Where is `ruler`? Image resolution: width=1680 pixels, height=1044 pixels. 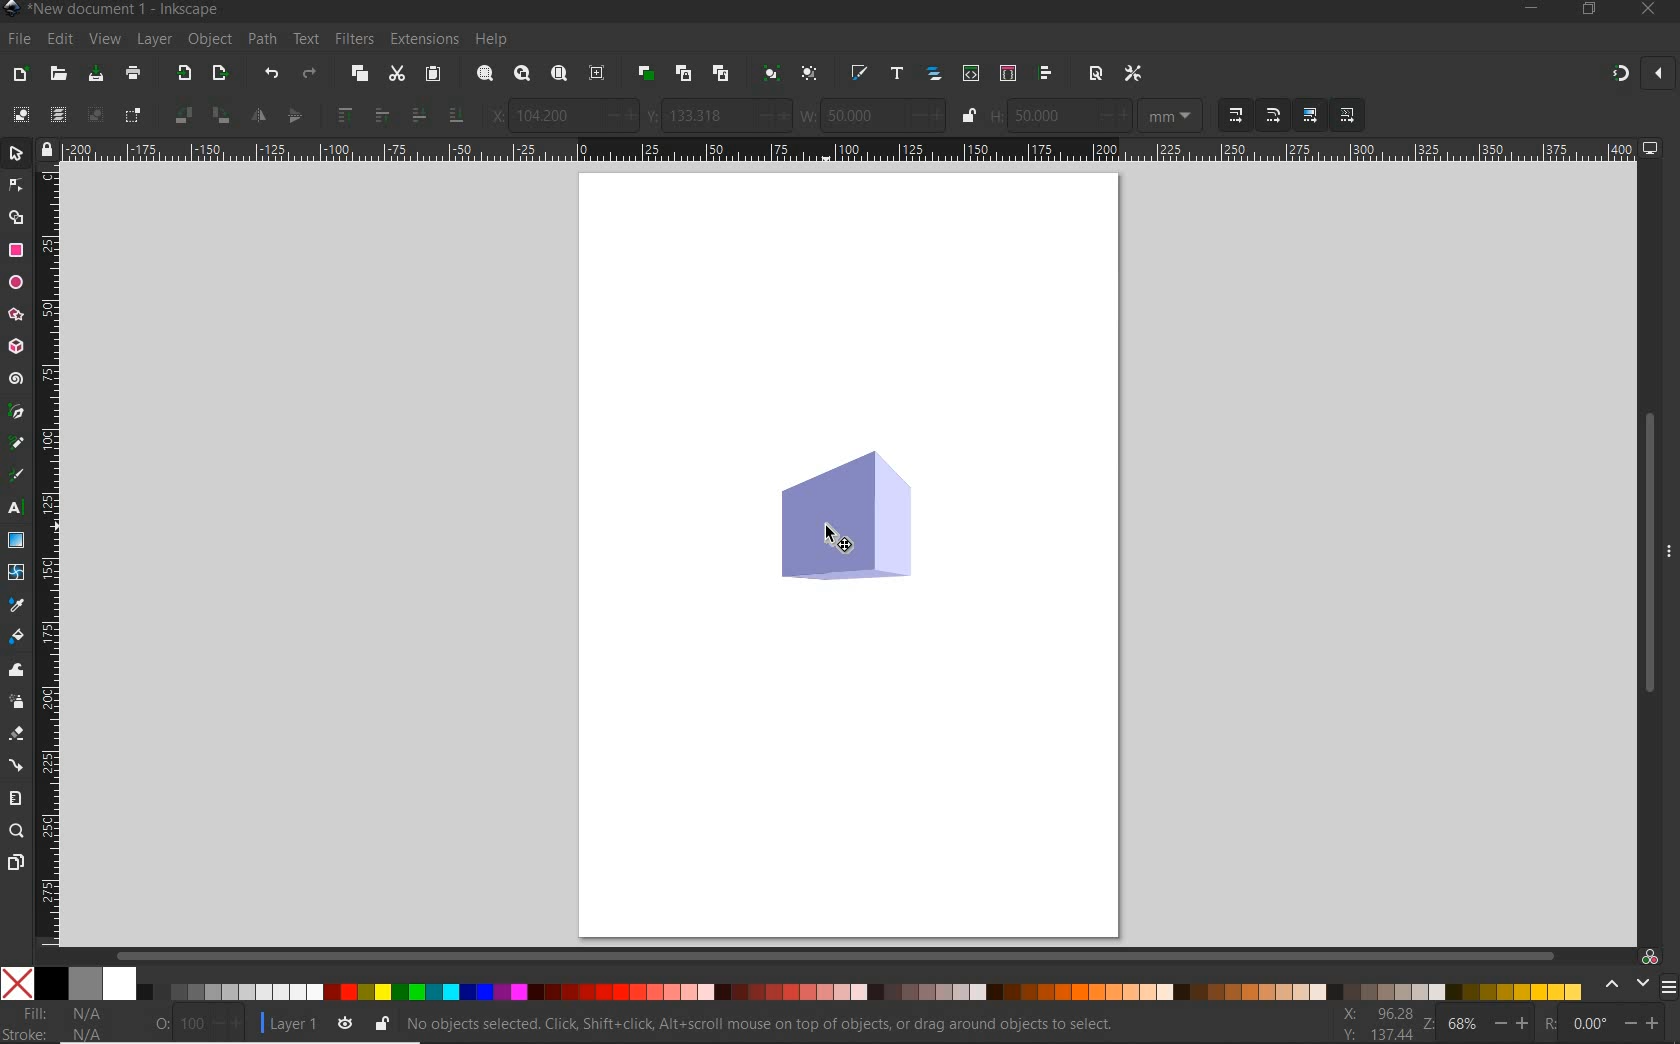
ruler is located at coordinates (848, 150).